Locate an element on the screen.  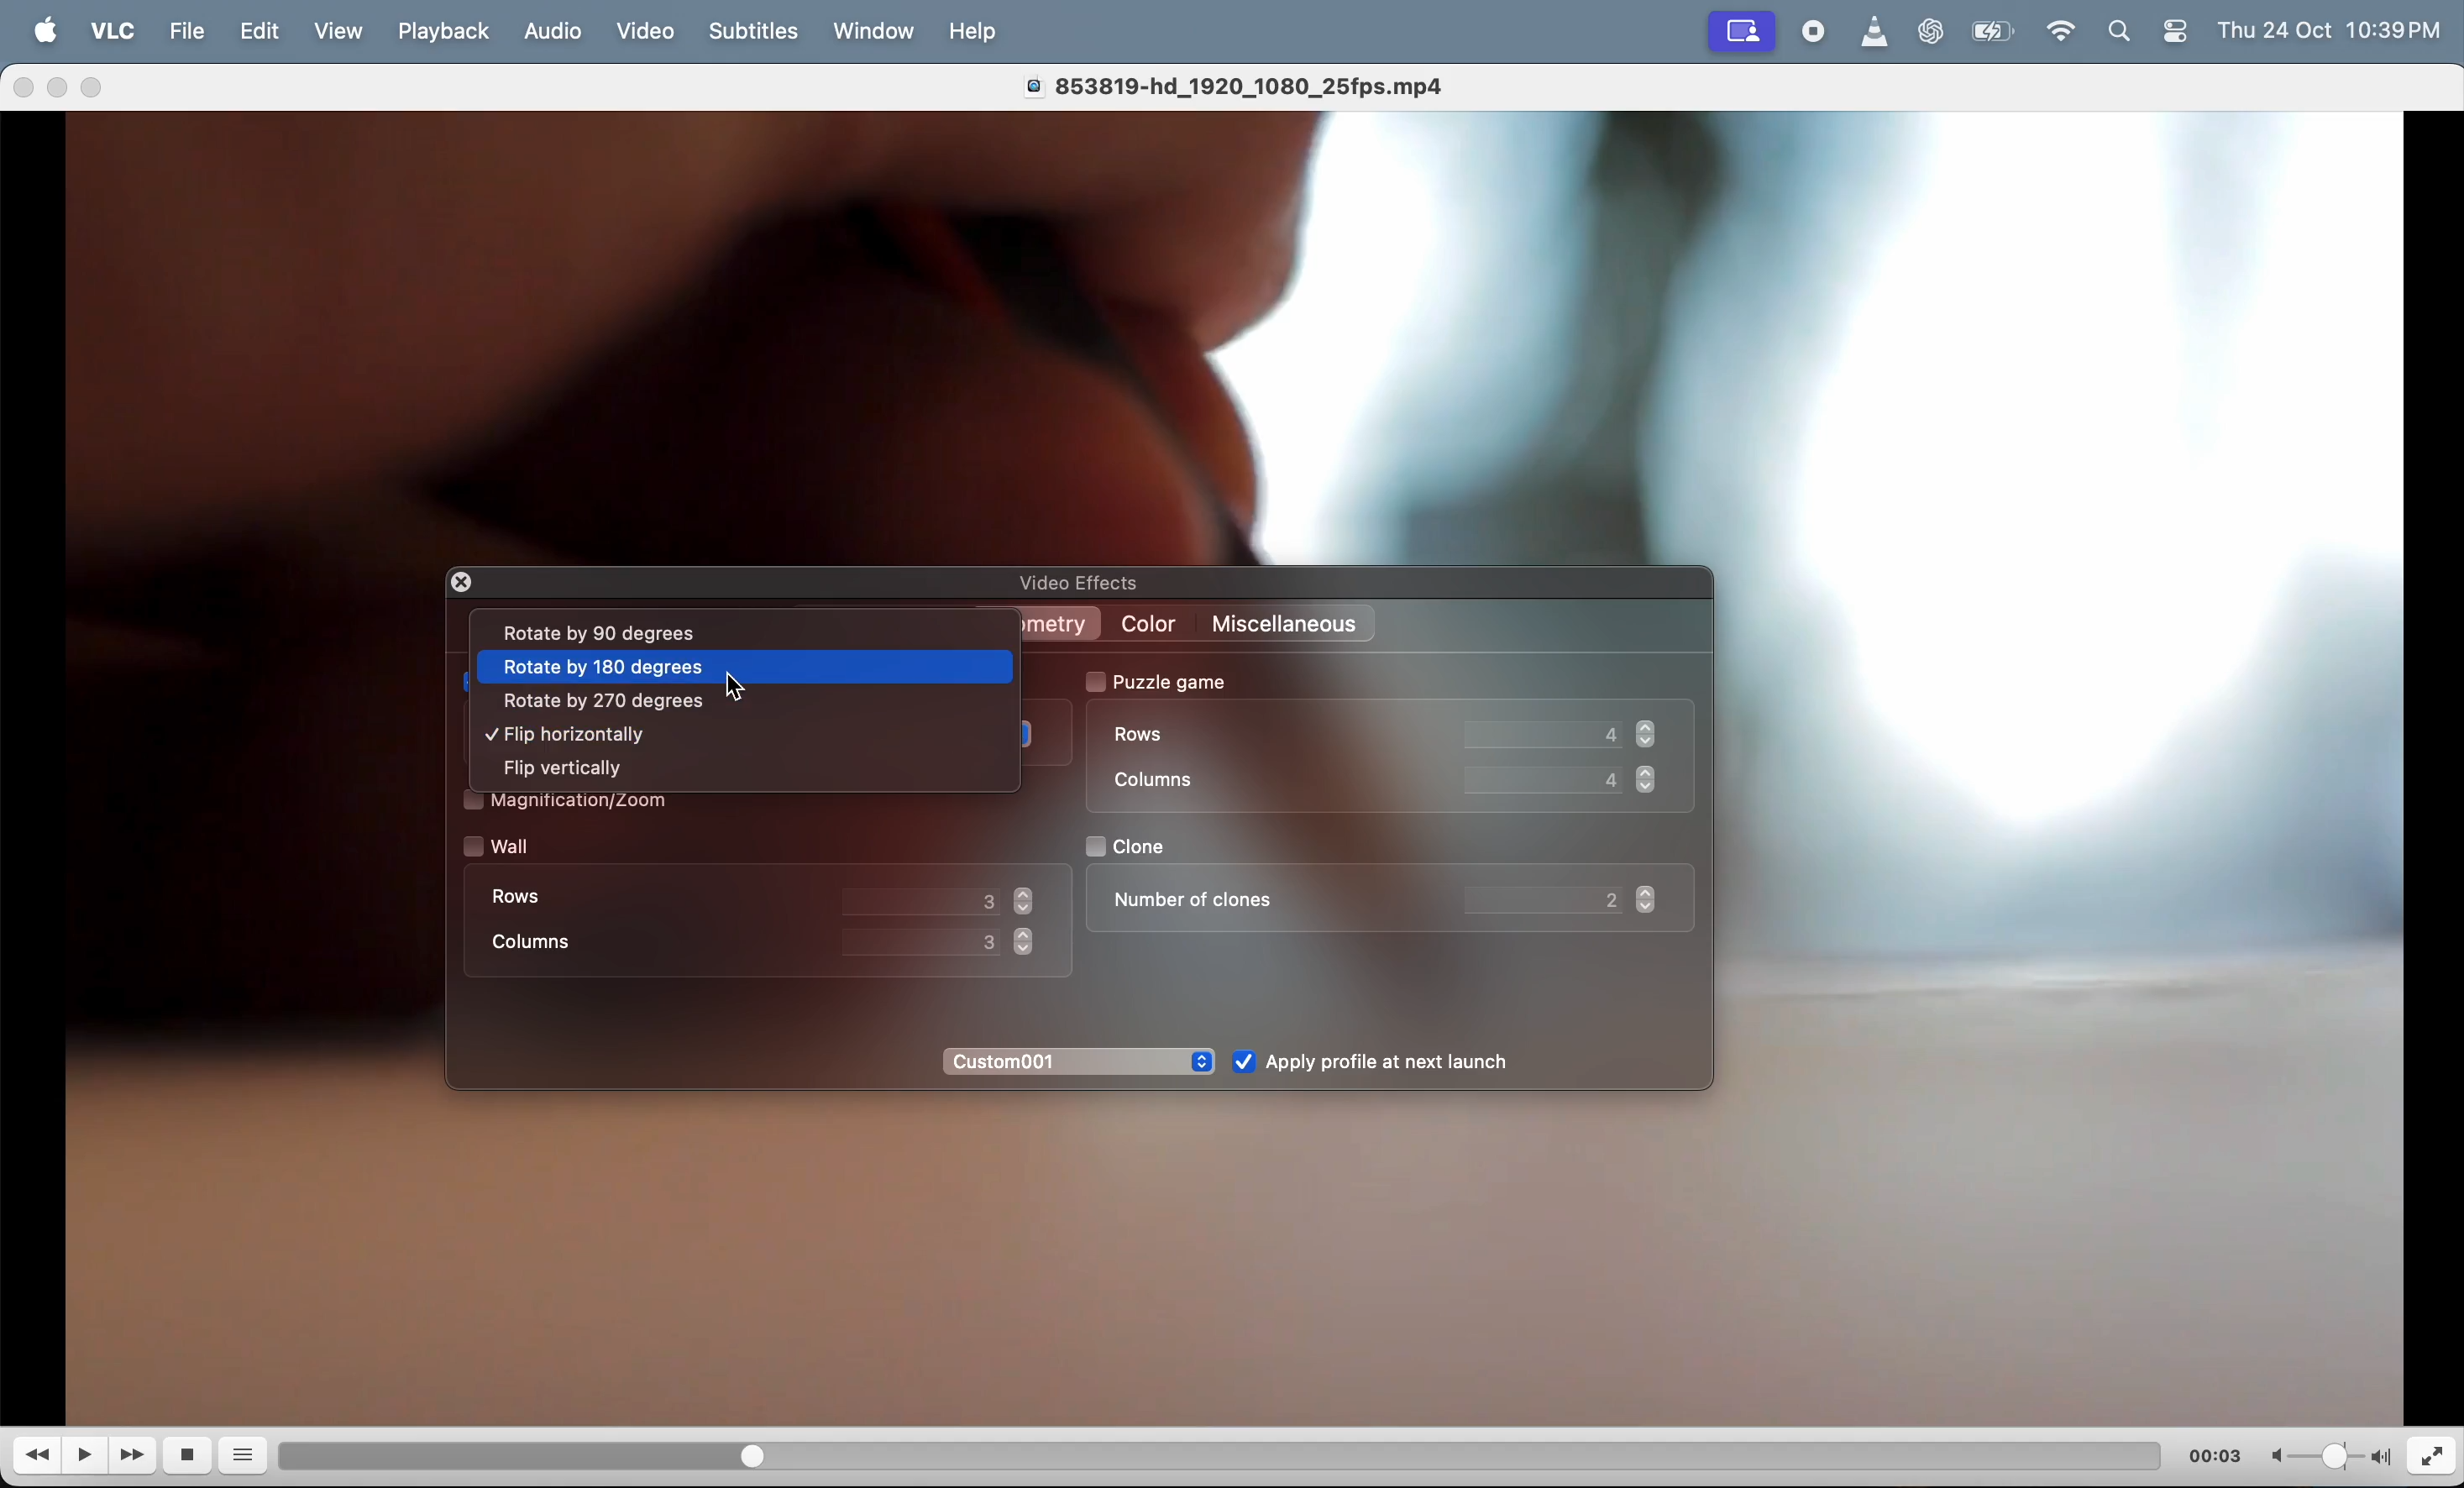
 is located at coordinates (875, 31).